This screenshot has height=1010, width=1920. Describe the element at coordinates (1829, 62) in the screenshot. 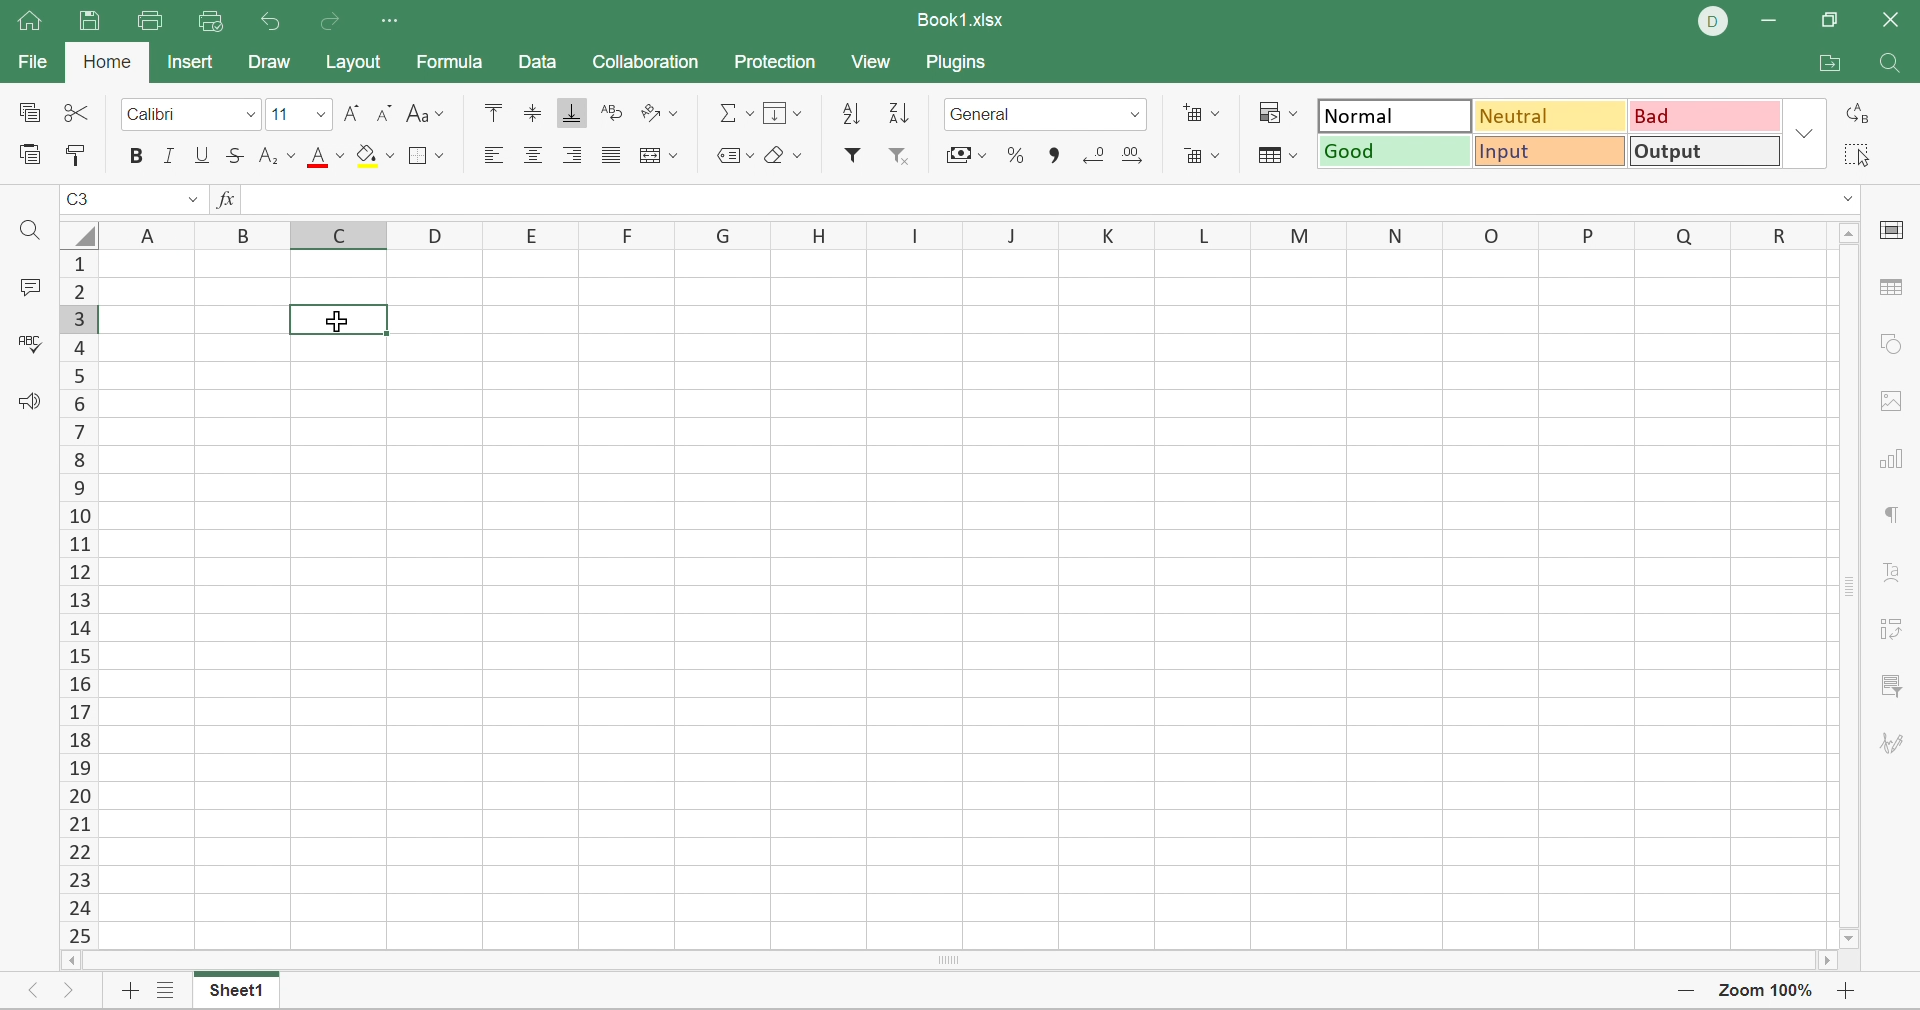

I see `Open file location` at that location.